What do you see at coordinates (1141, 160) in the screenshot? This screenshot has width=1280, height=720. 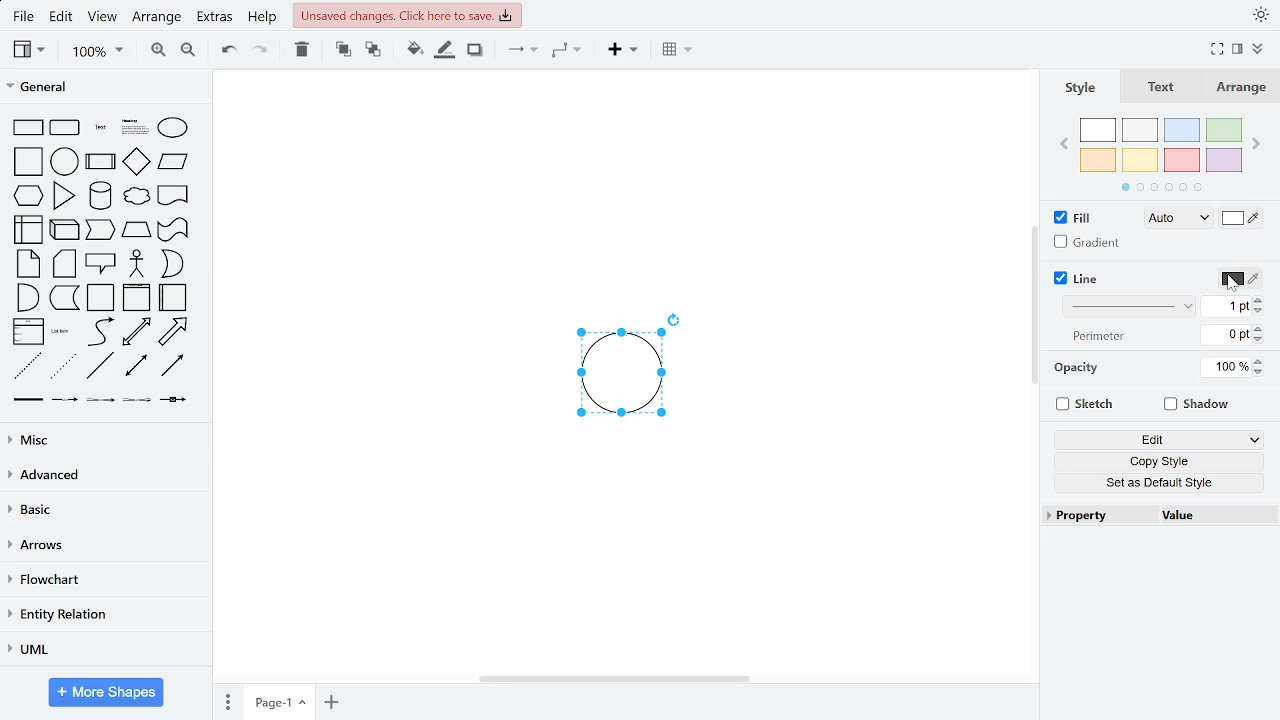 I see `yellow` at bounding box center [1141, 160].